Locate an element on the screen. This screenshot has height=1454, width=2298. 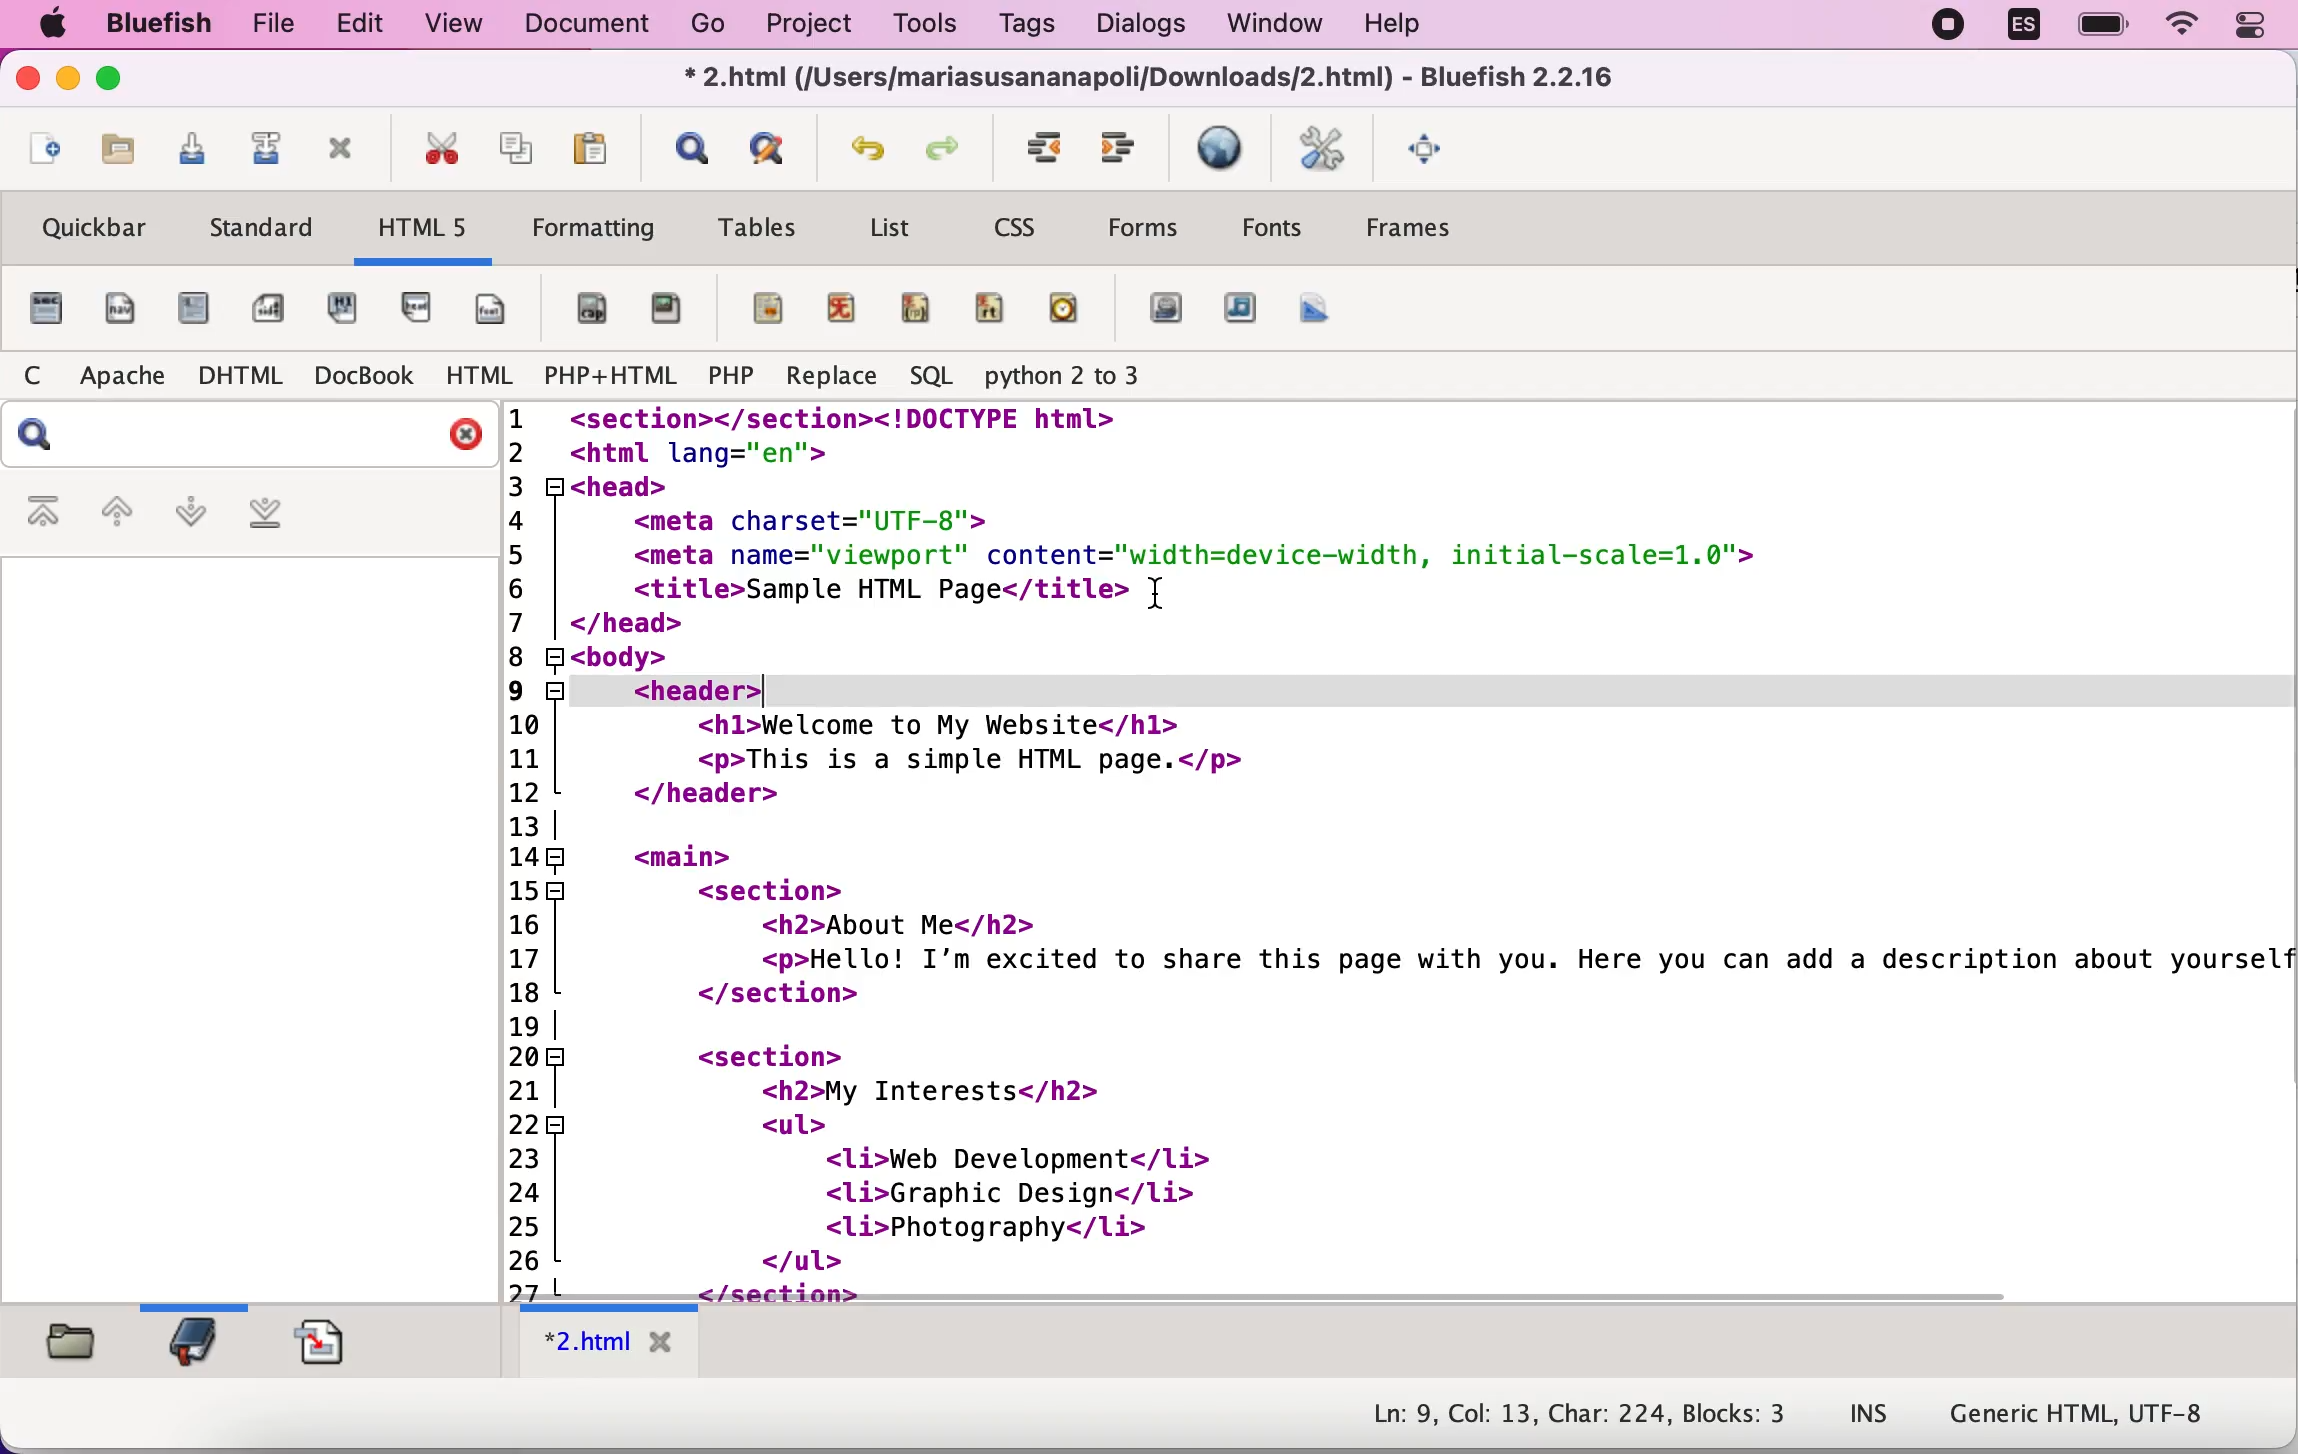
preview in browser is located at coordinates (1222, 150).